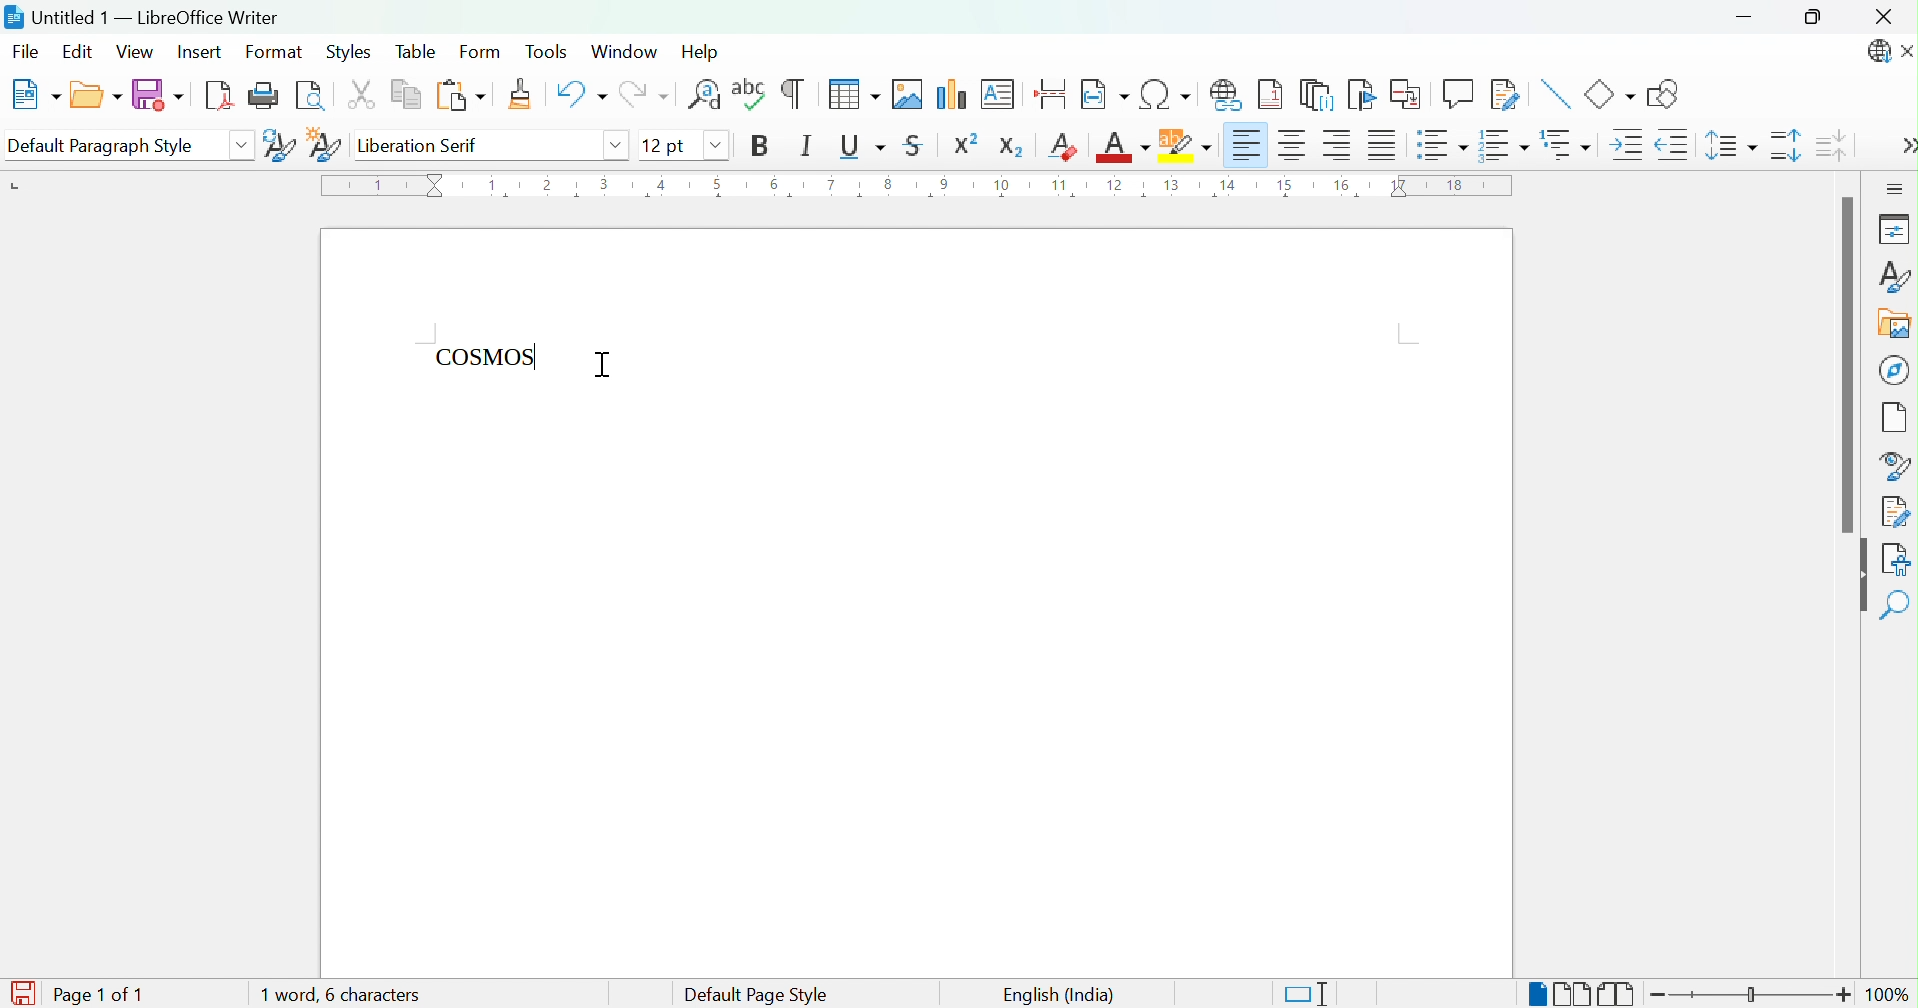  I want to click on Zoom out, so click(1665, 998).